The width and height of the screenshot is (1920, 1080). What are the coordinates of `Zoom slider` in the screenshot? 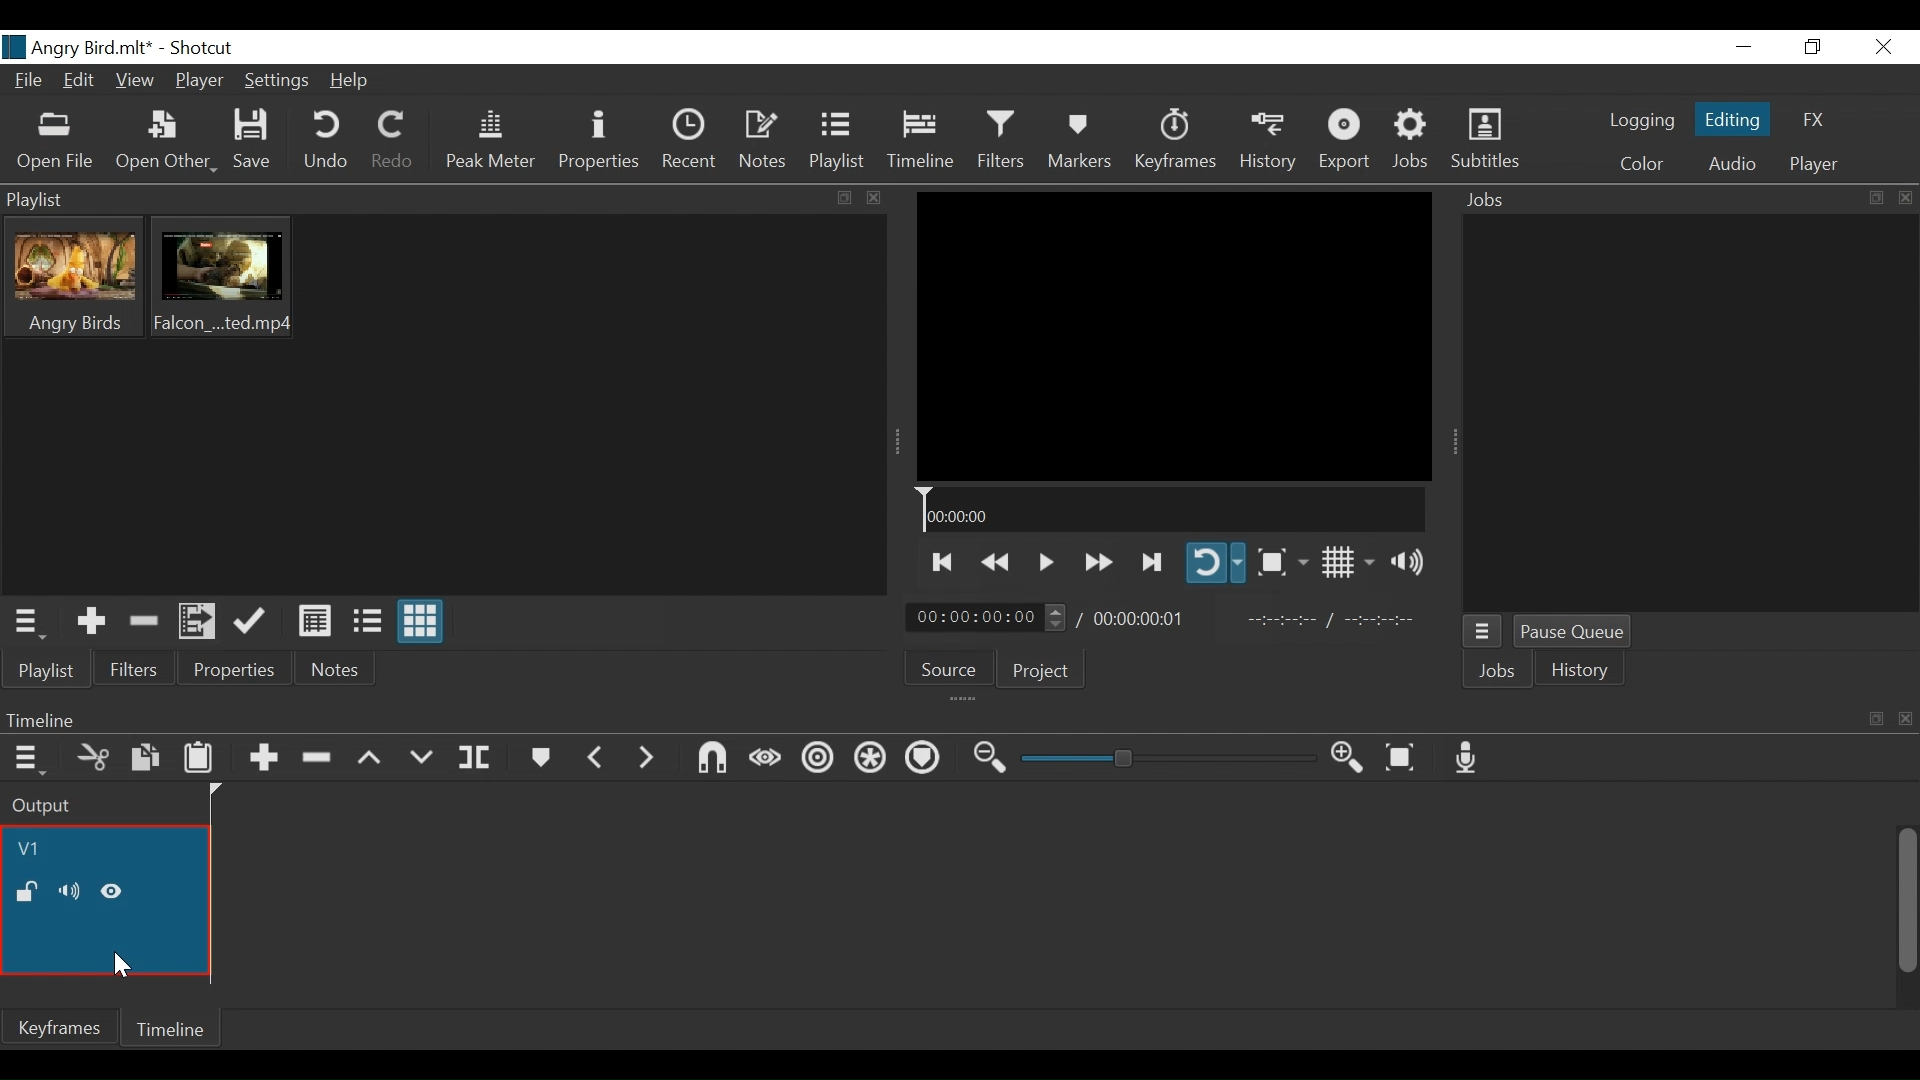 It's located at (1167, 758).